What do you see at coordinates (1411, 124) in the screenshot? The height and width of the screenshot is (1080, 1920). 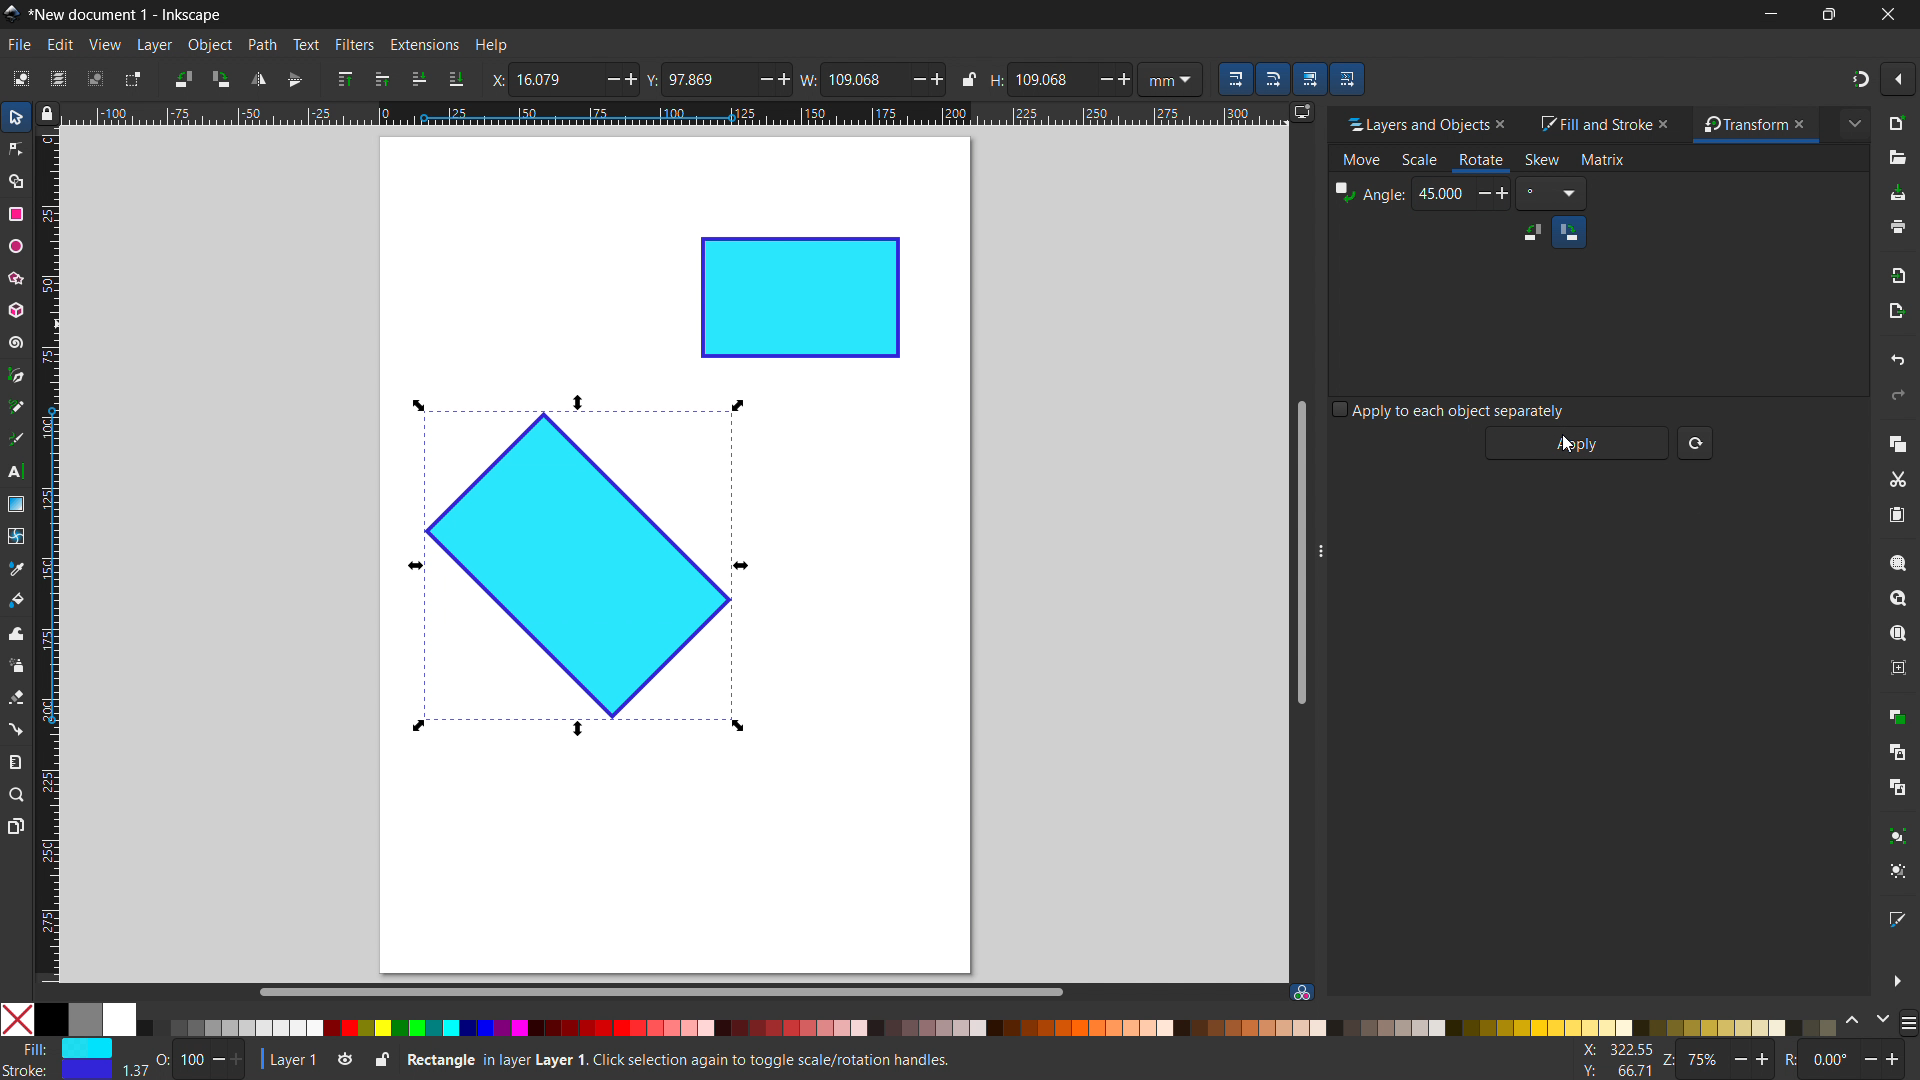 I see `layers and objects` at bounding box center [1411, 124].